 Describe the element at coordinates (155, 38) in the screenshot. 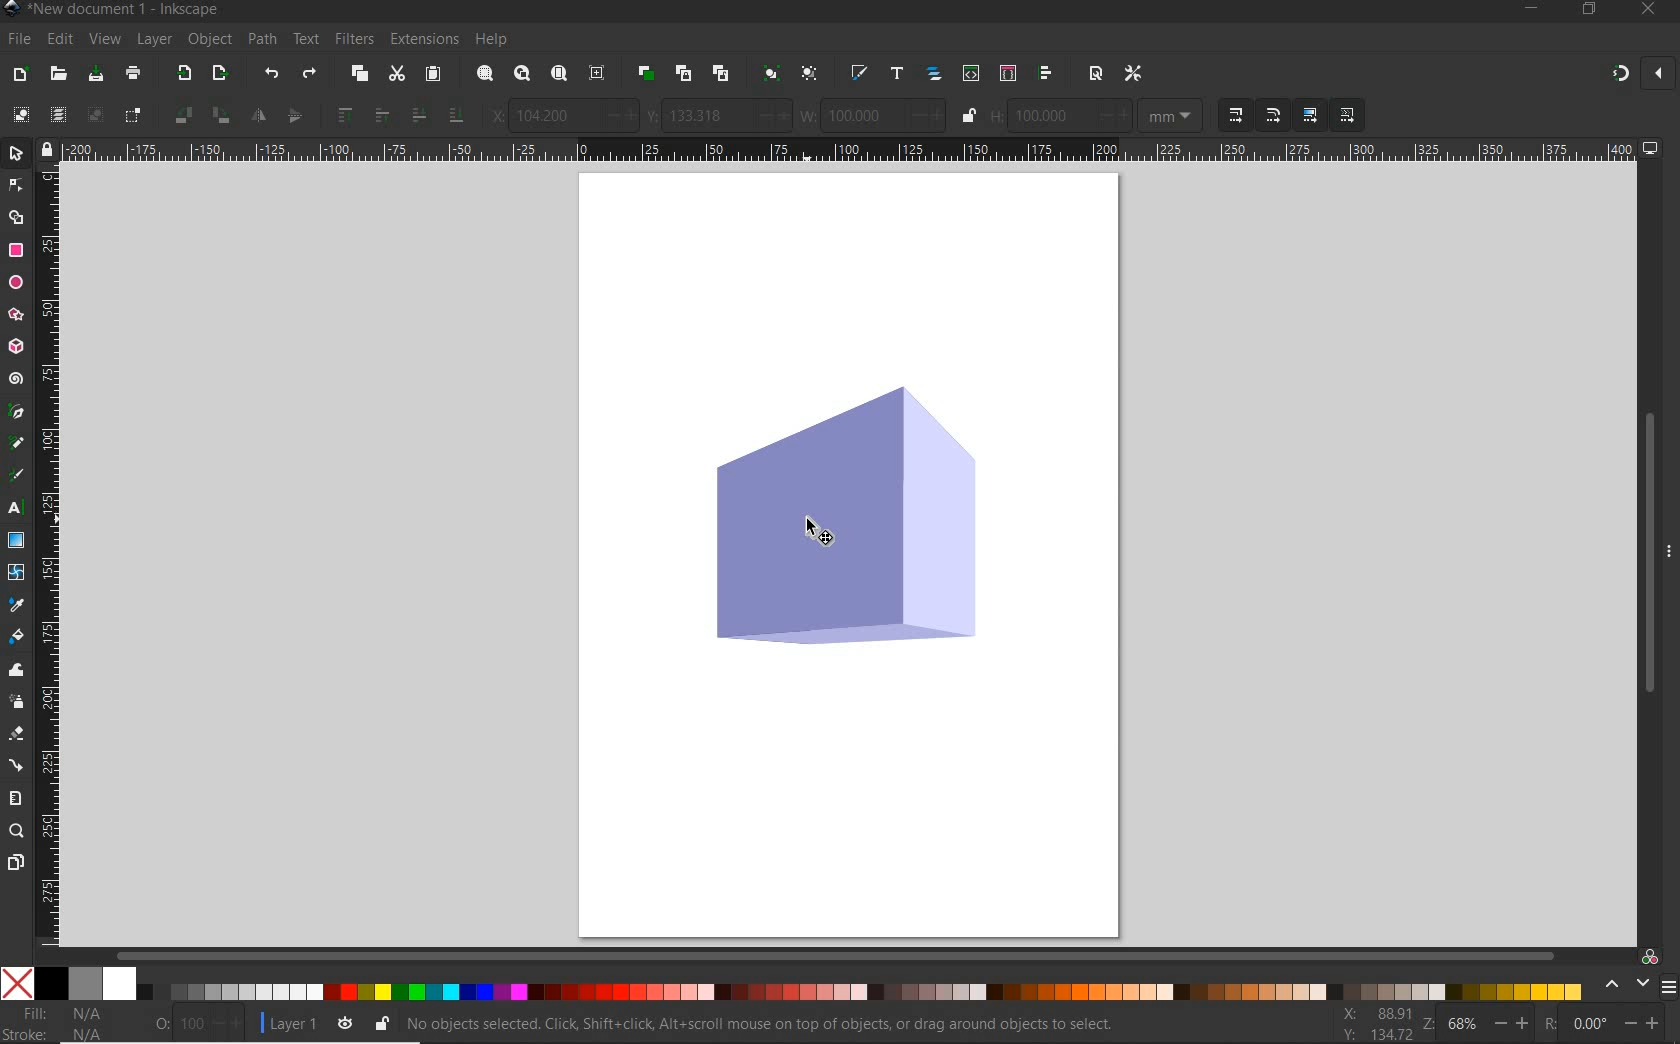

I see `LAYER` at that location.